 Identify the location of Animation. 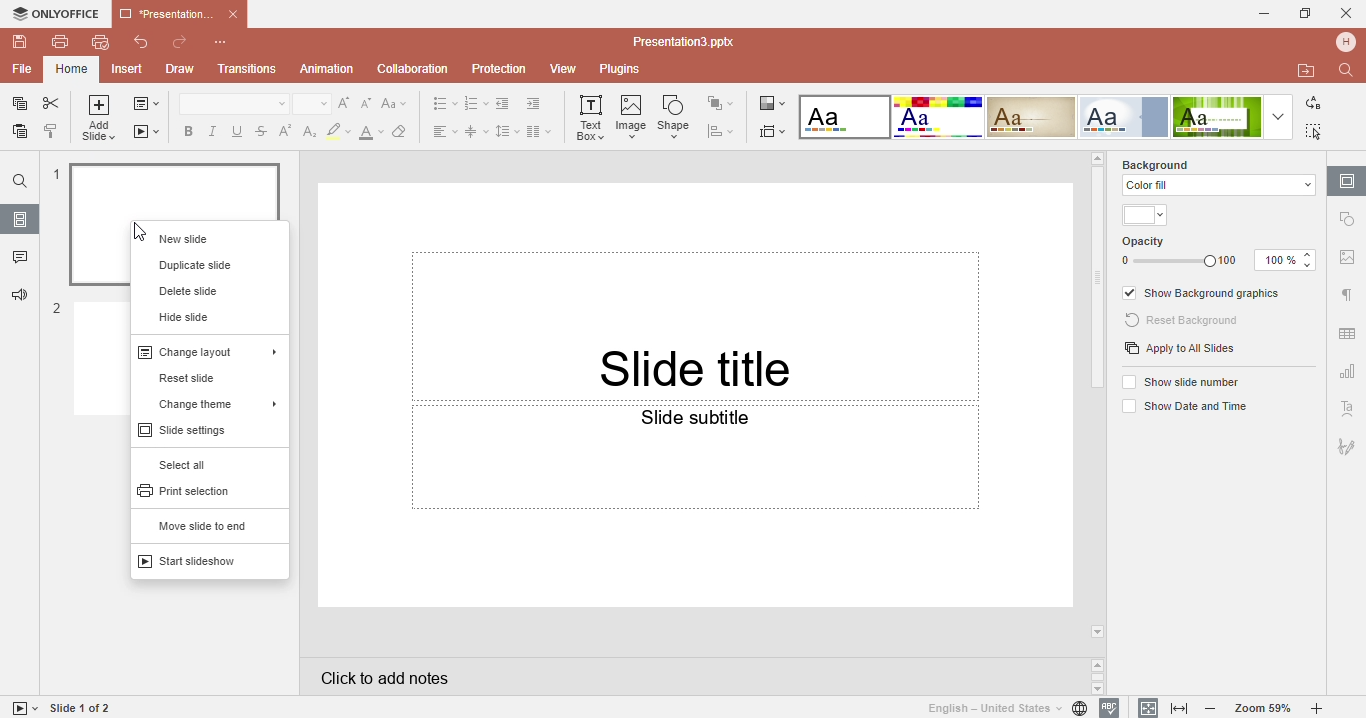
(326, 68).